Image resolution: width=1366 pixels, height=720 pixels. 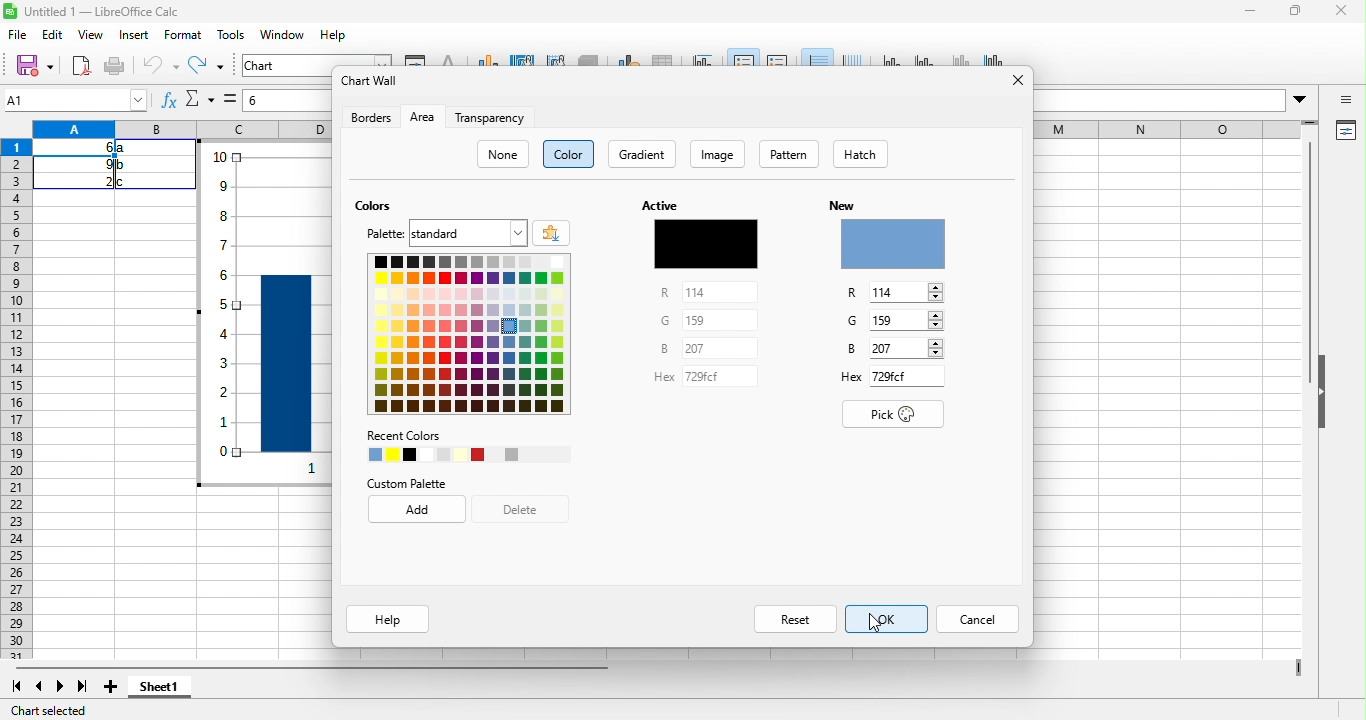 I want to click on print, so click(x=115, y=66).